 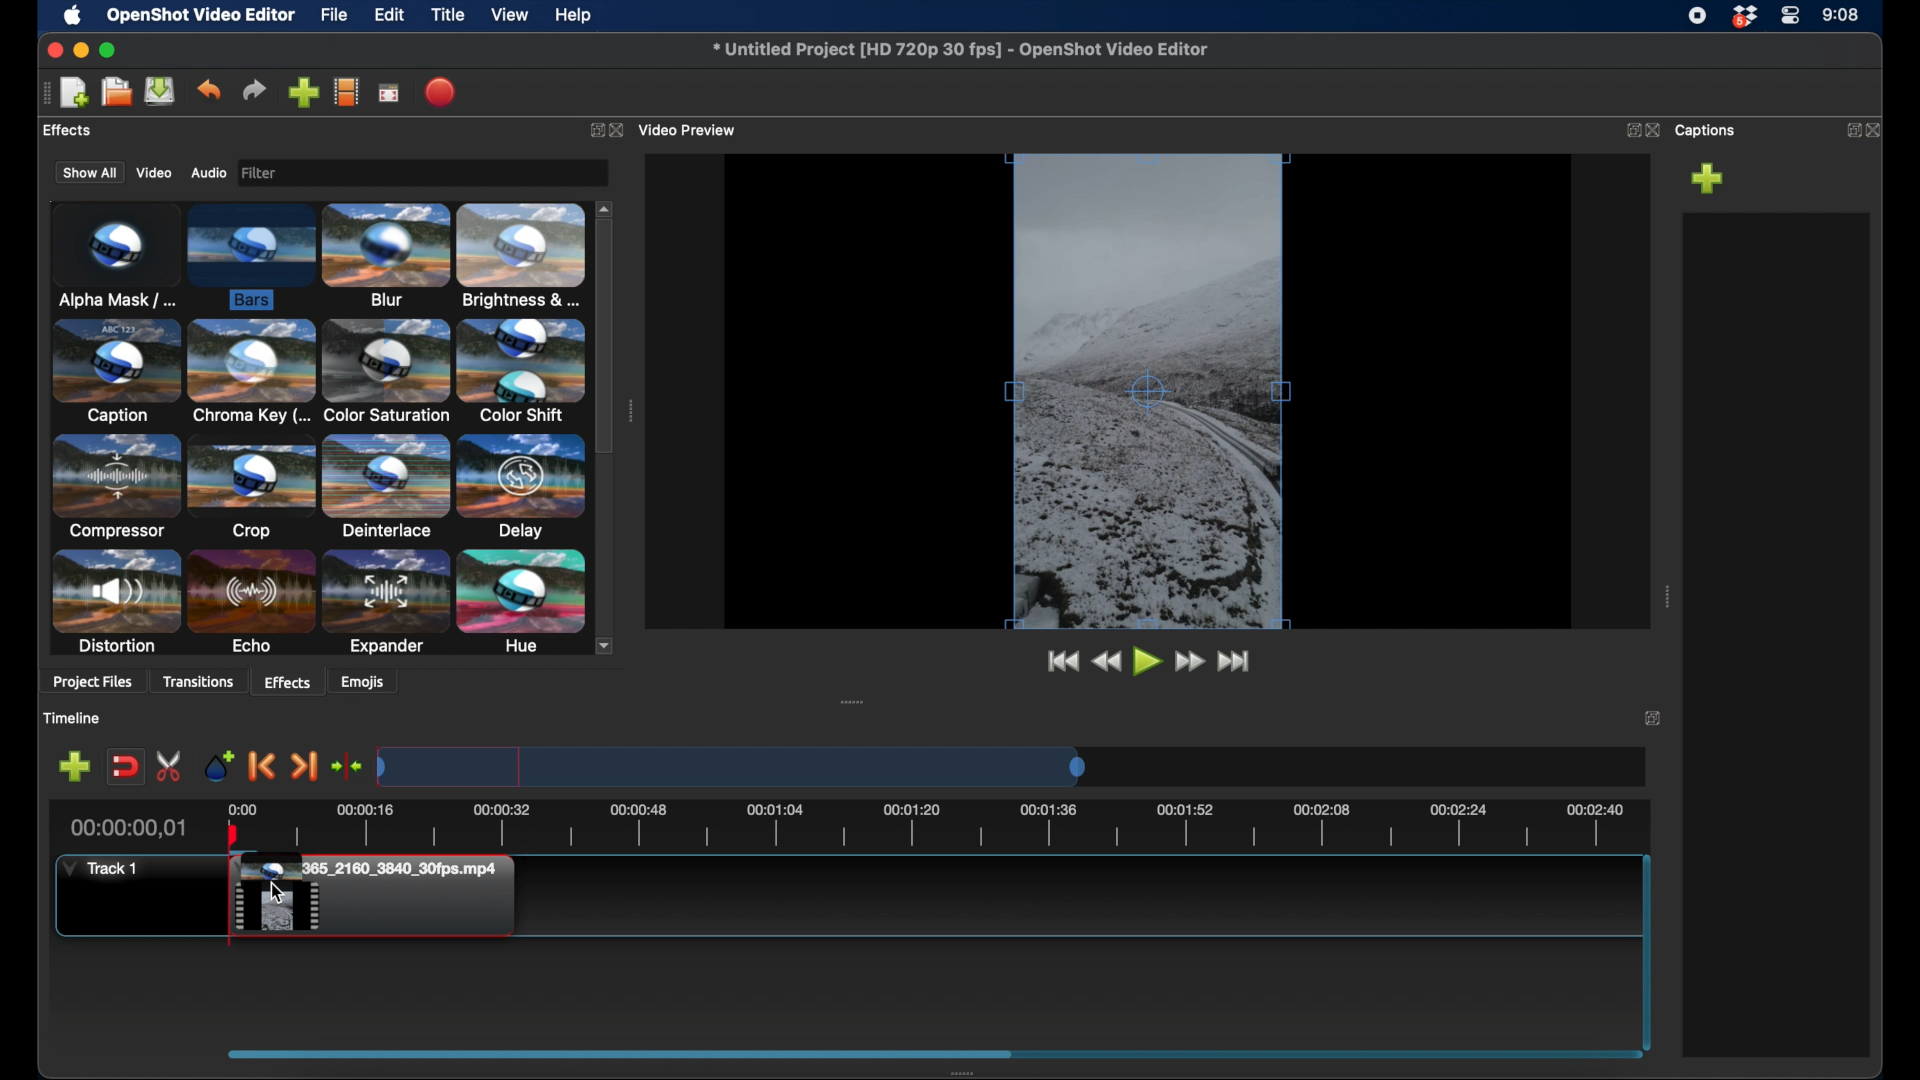 What do you see at coordinates (208, 173) in the screenshot?
I see `audio` at bounding box center [208, 173].